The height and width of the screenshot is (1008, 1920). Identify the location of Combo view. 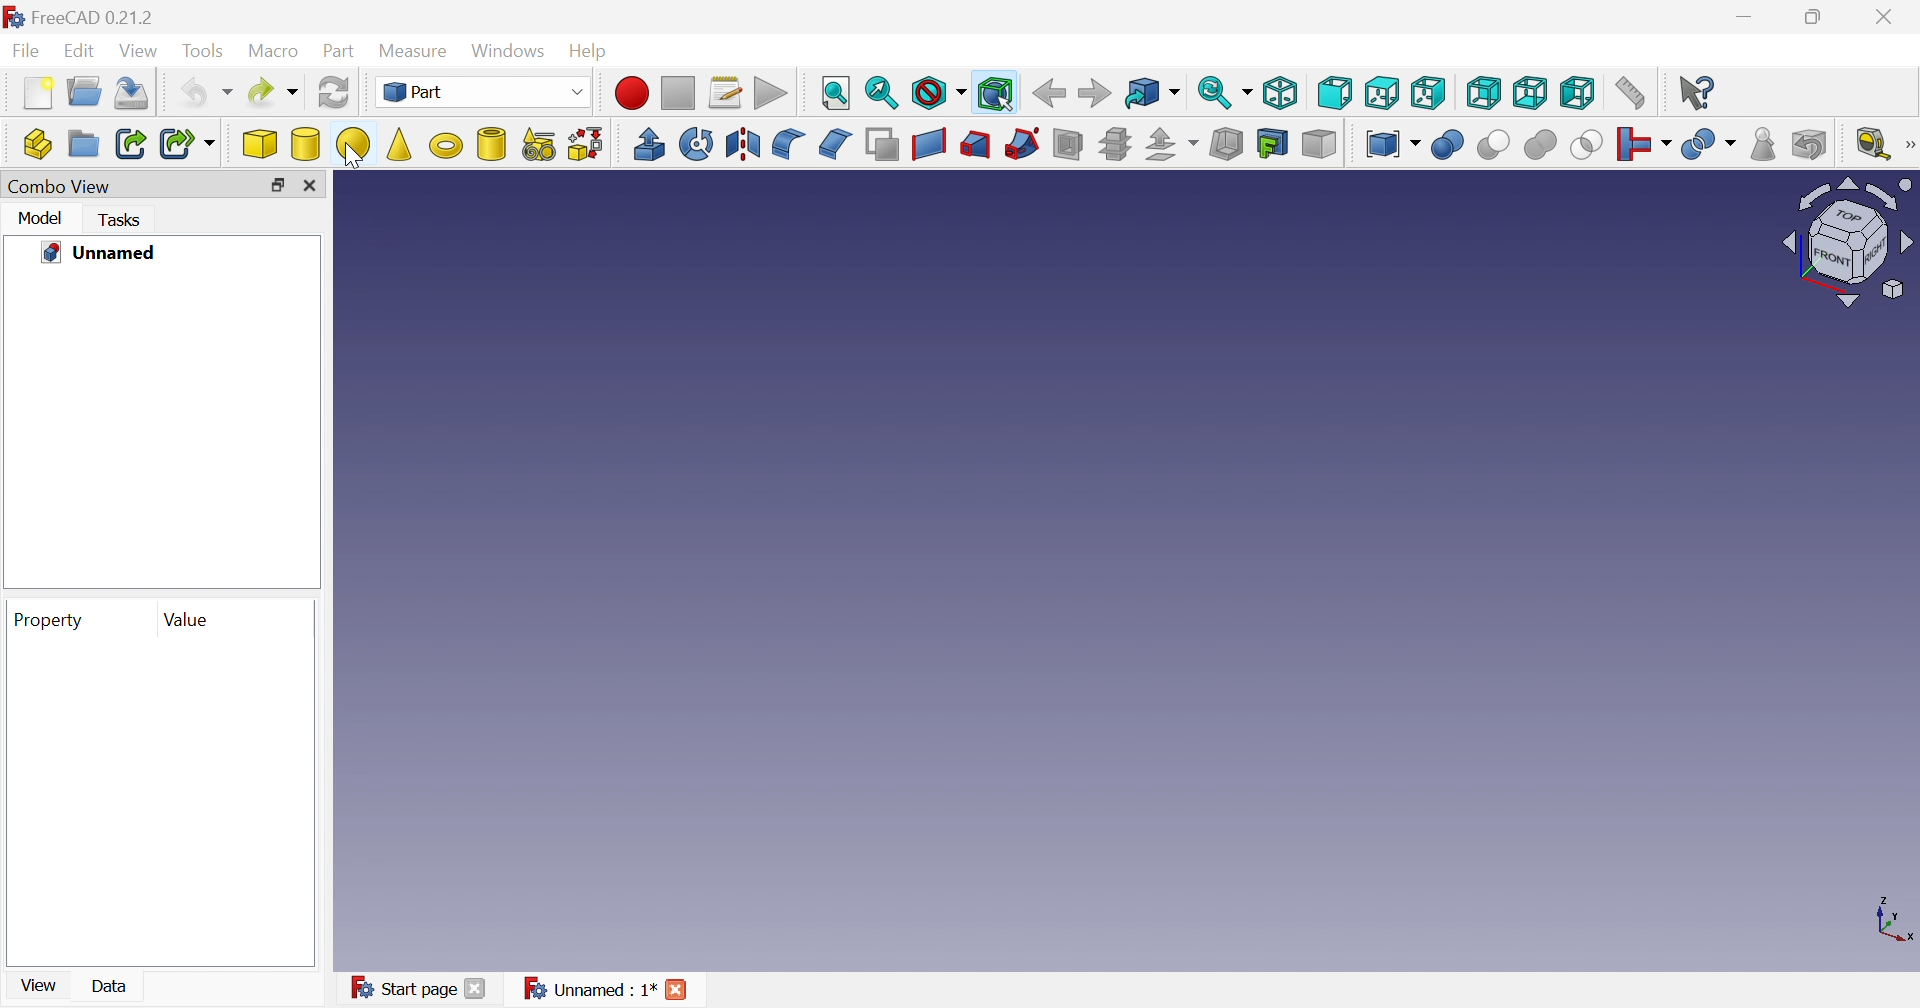
(64, 187).